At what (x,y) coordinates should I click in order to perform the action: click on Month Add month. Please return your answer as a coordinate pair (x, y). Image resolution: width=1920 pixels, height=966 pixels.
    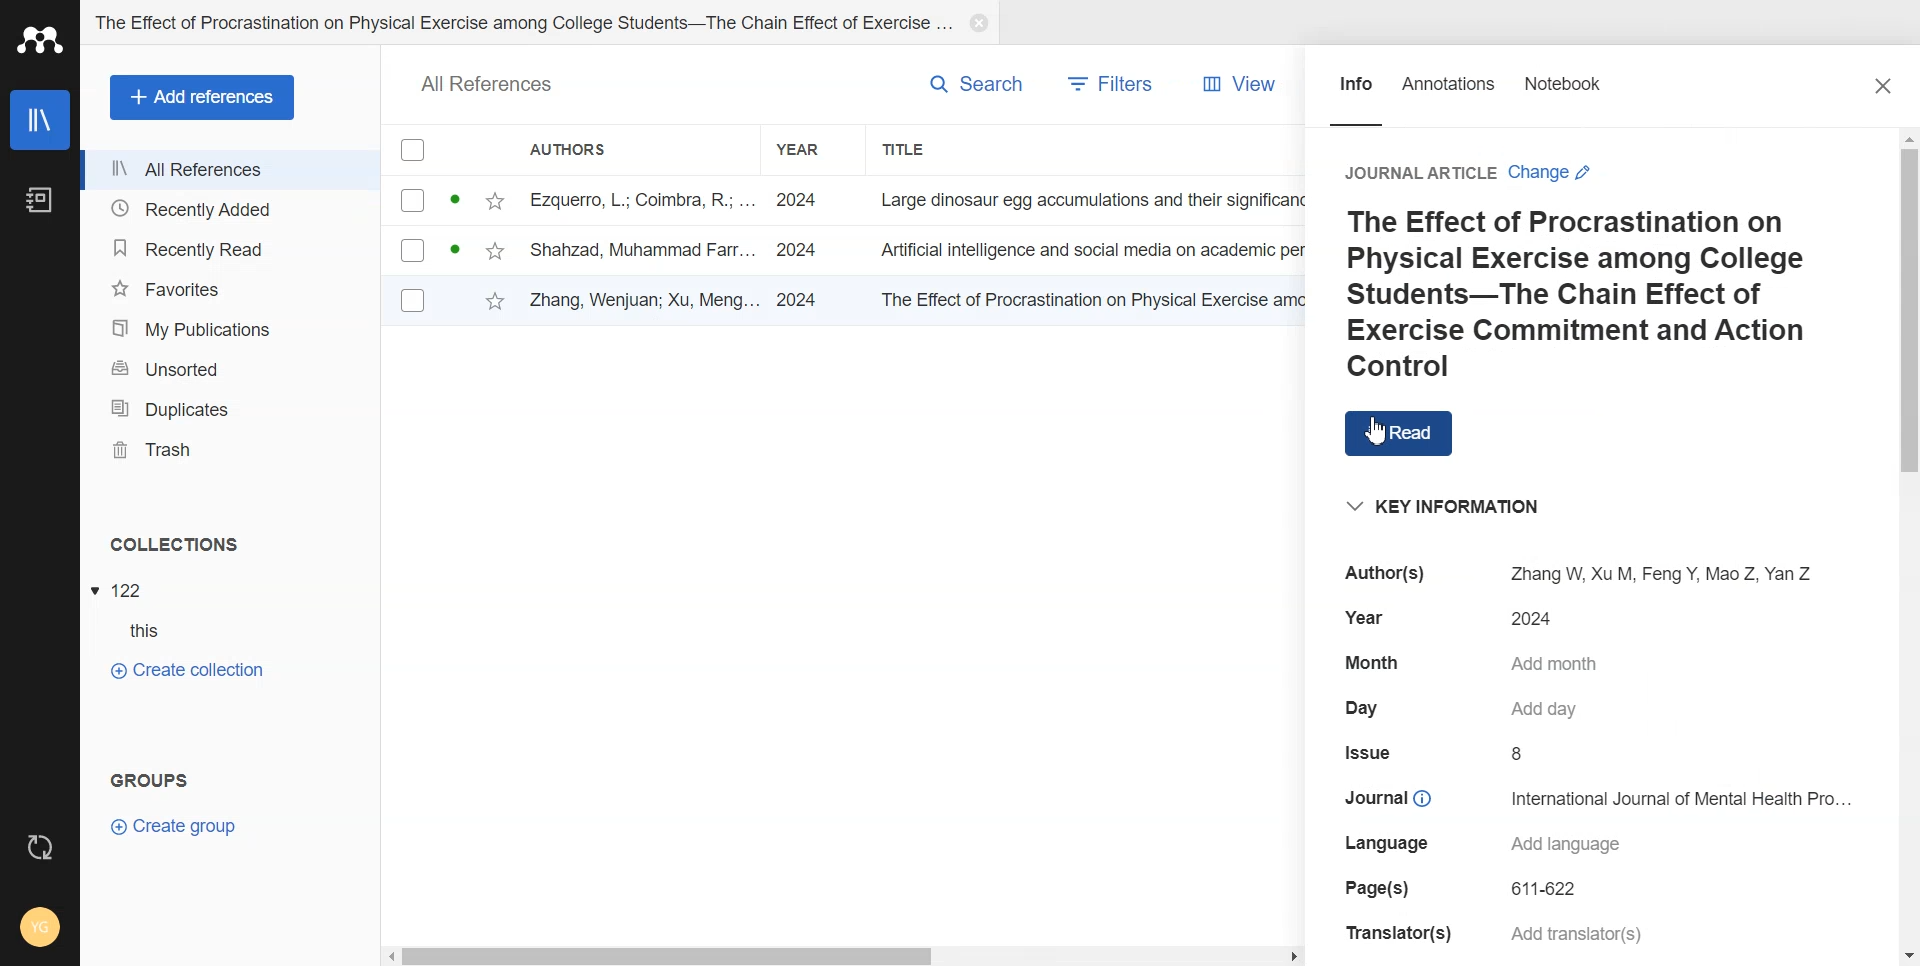
    Looking at the image, I should click on (1475, 664).